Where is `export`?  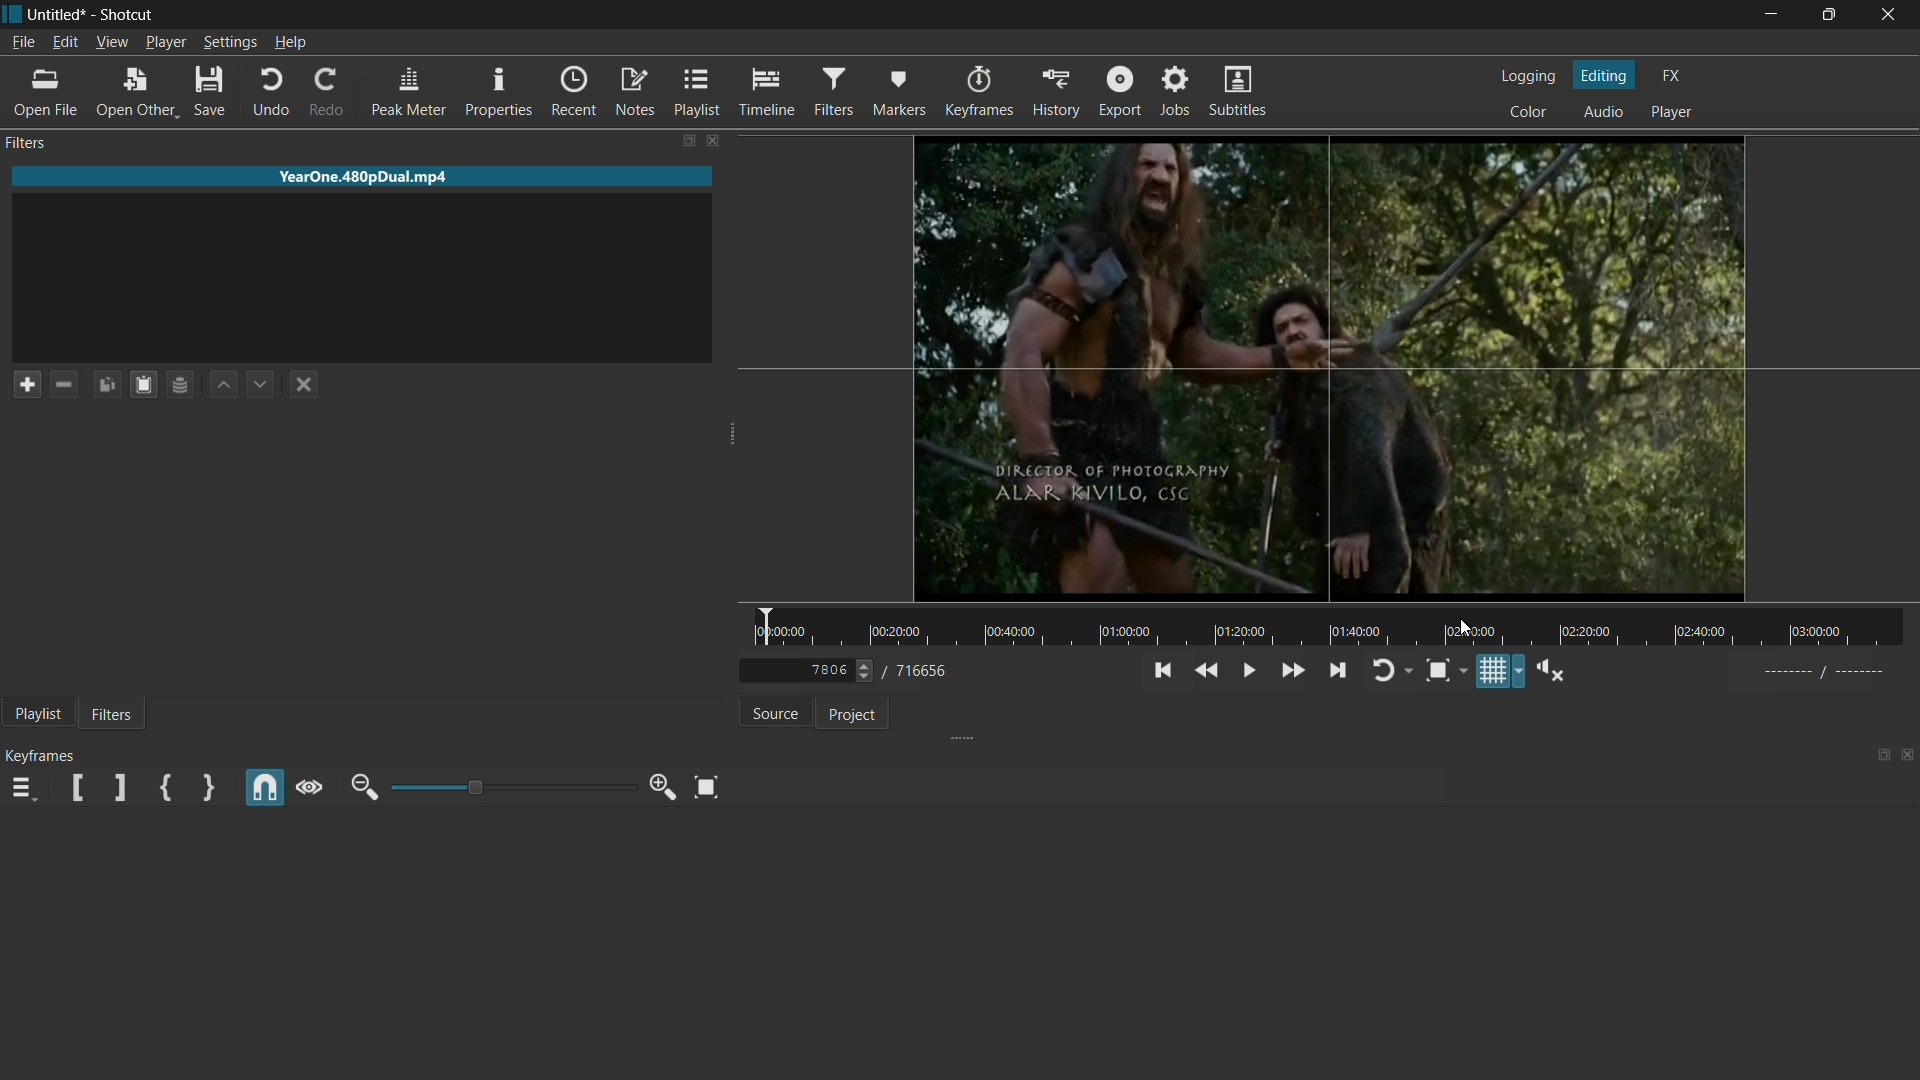 export is located at coordinates (1119, 92).